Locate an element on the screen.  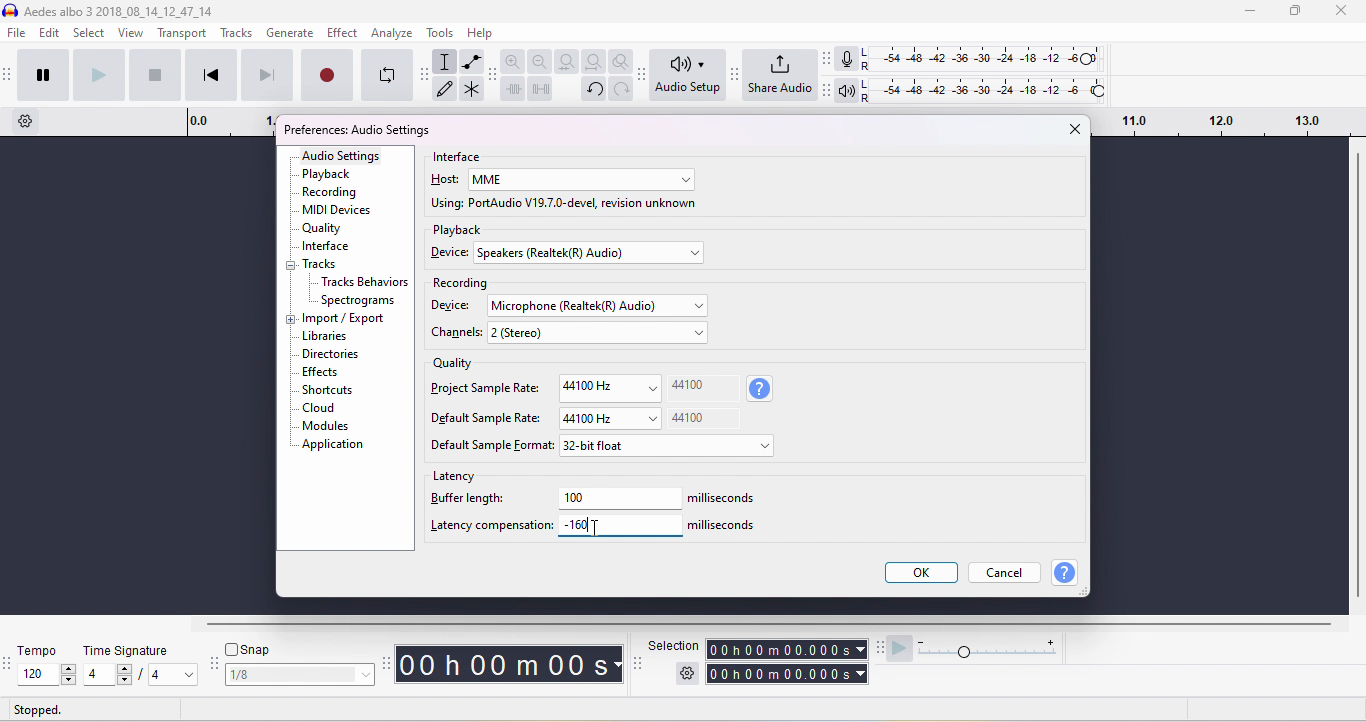
redo is located at coordinates (622, 89).